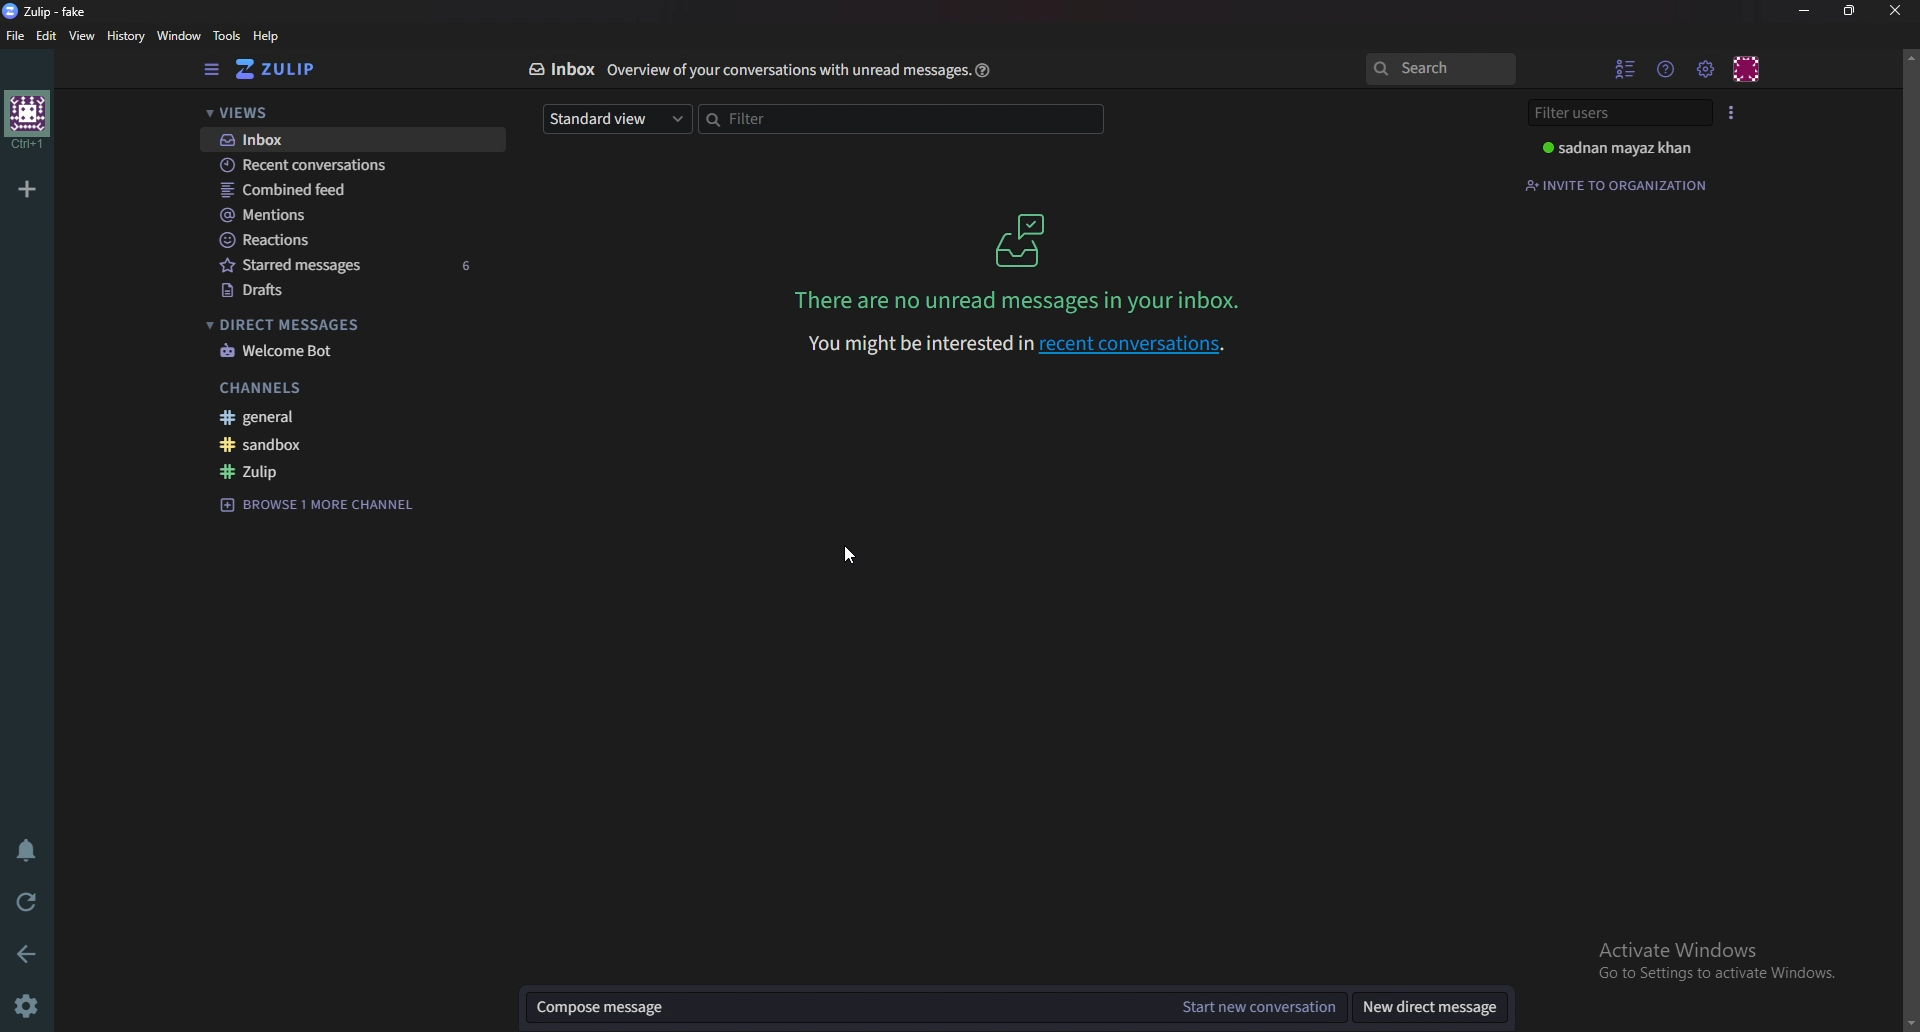 This screenshot has height=1032, width=1920. I want to click on User list style, so click(1734, 112).